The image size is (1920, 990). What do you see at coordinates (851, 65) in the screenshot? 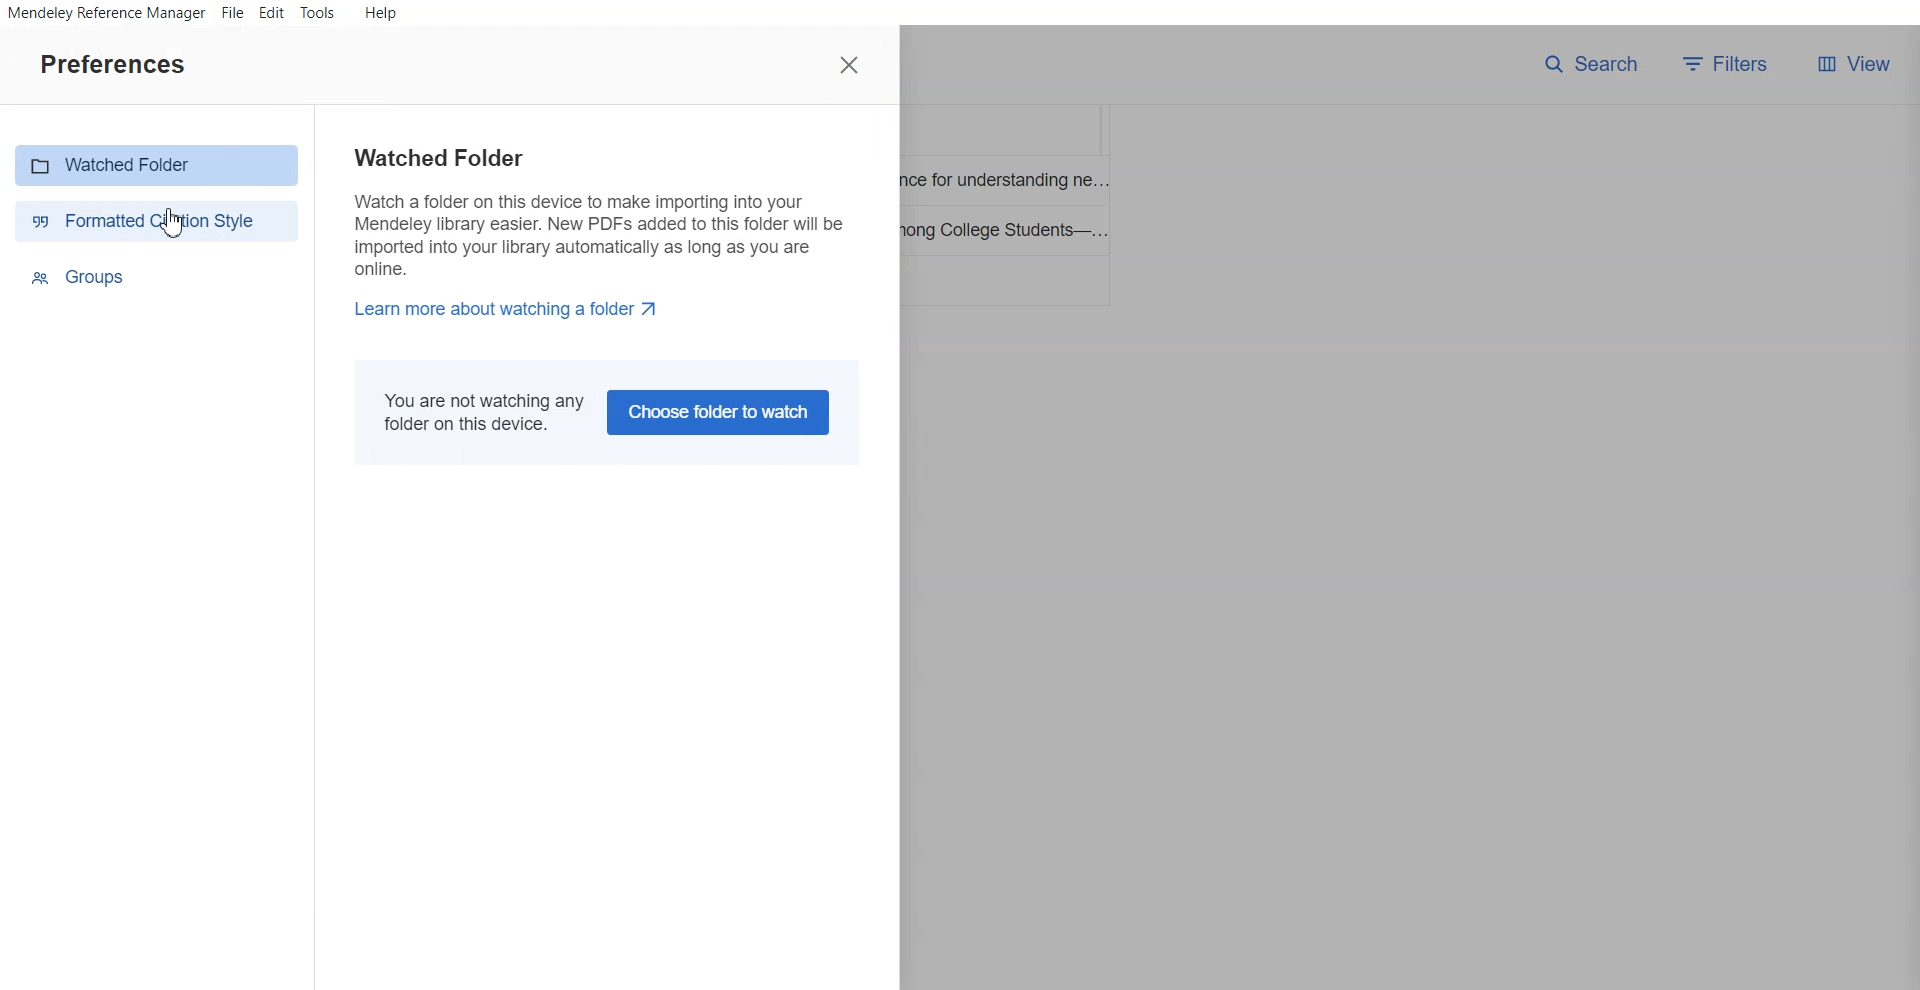
I see `Close` at bounding box center [851, 65].